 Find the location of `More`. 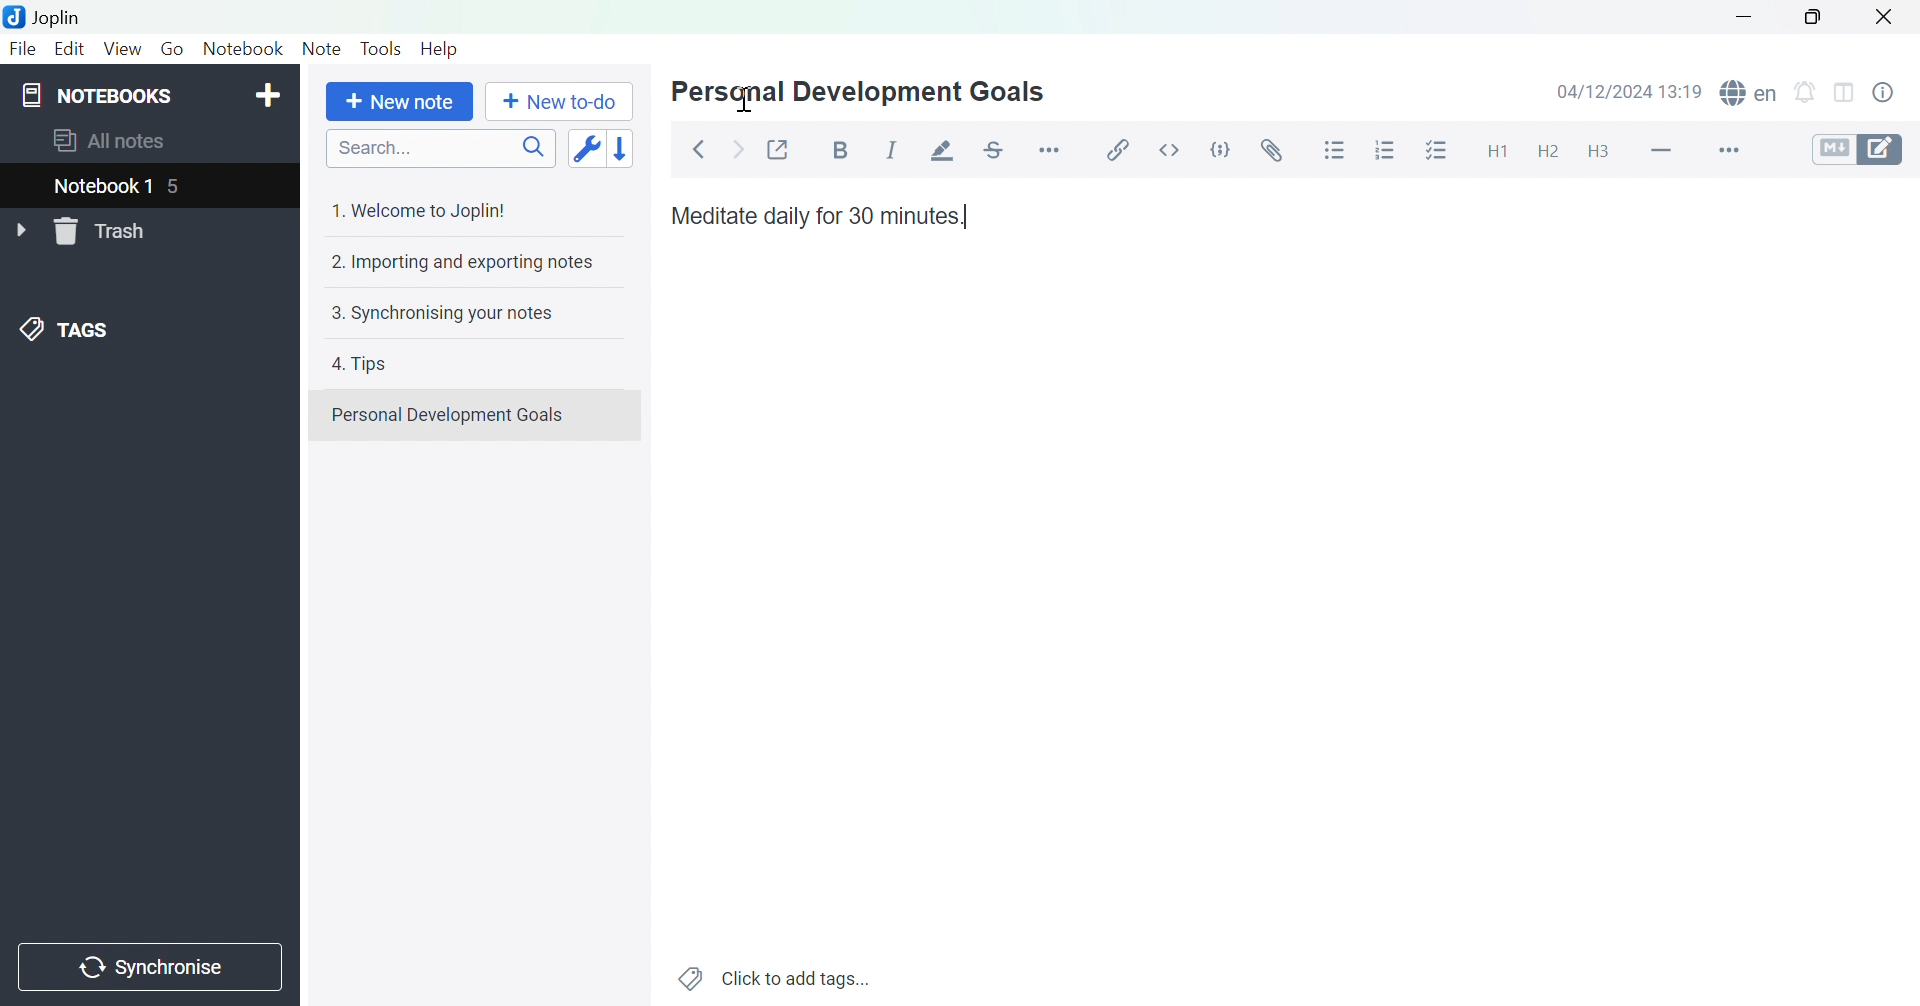

More is located at coordinates (1736, 150).